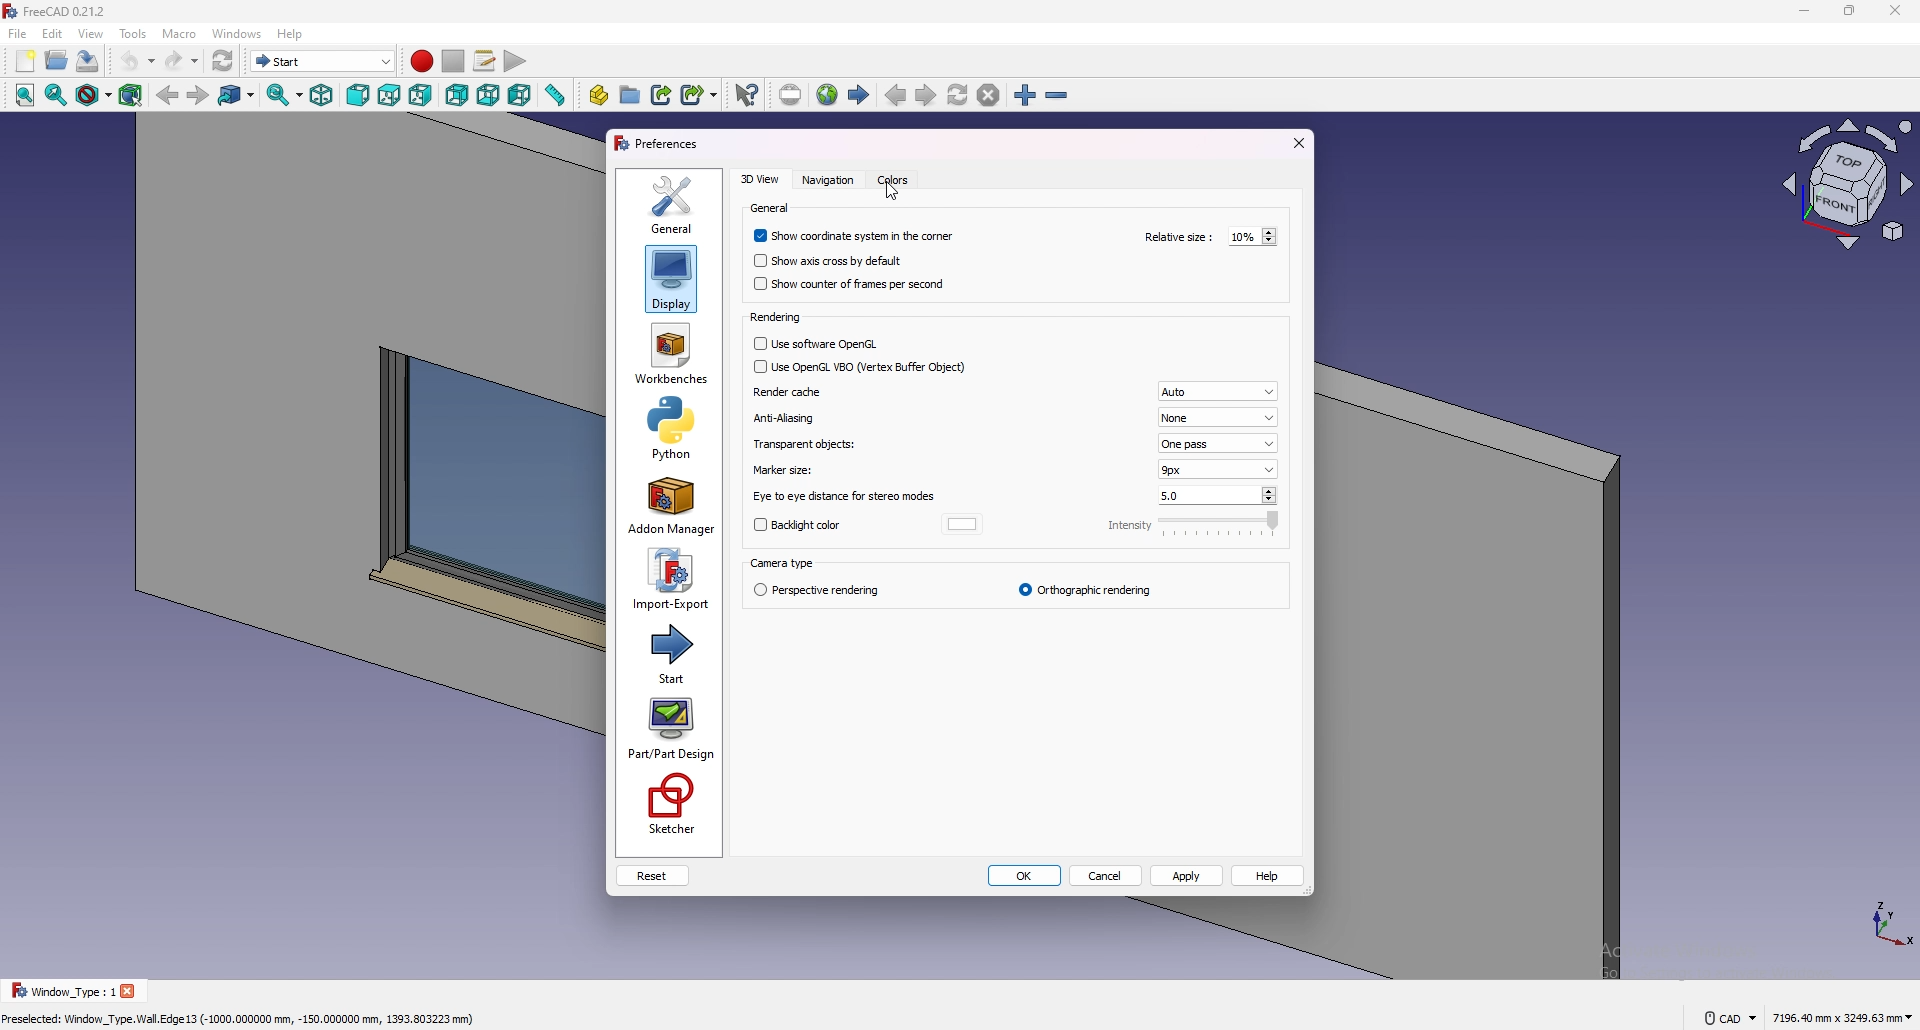 The width and height of the screenshot is (1920, 1030). Describe the element at coordinates (1842, 1016) in the screenshot. I see `7196.40 mm x 3243.63 mm ~~` at that location.